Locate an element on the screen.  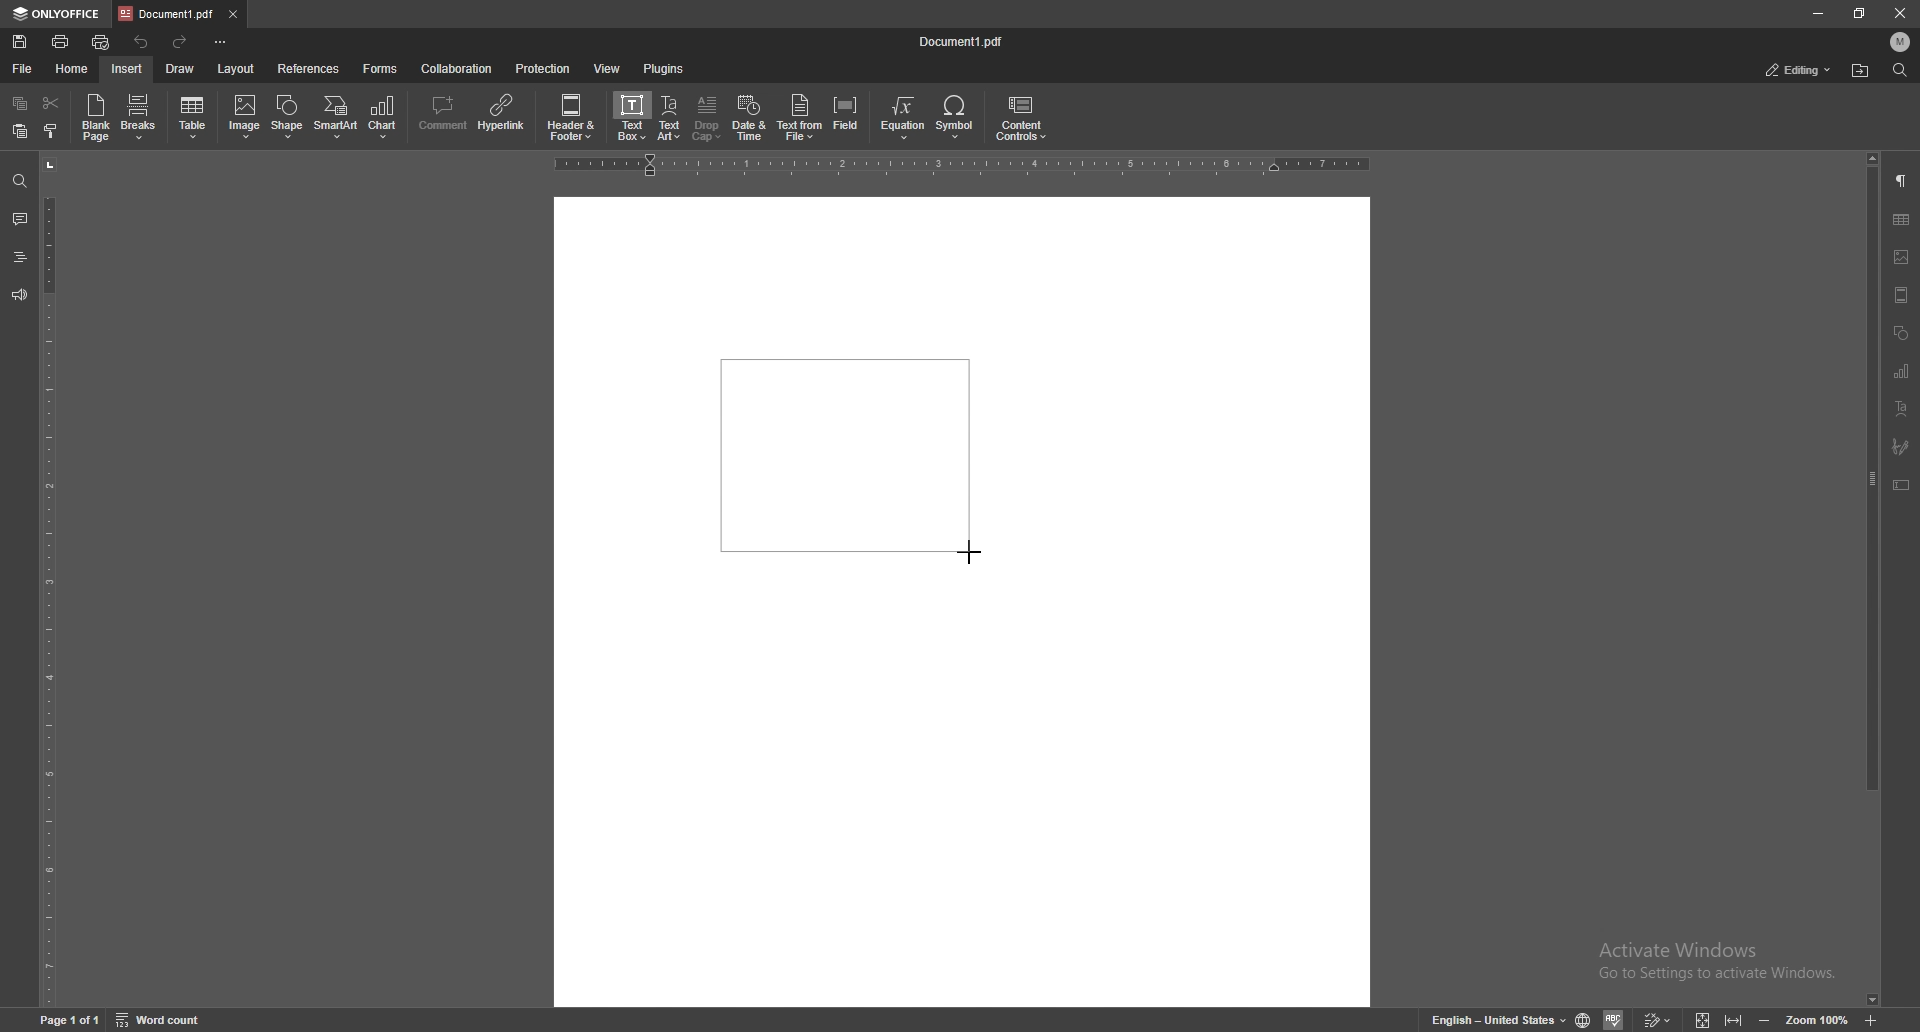
protection is located at coordinates (543, 67).